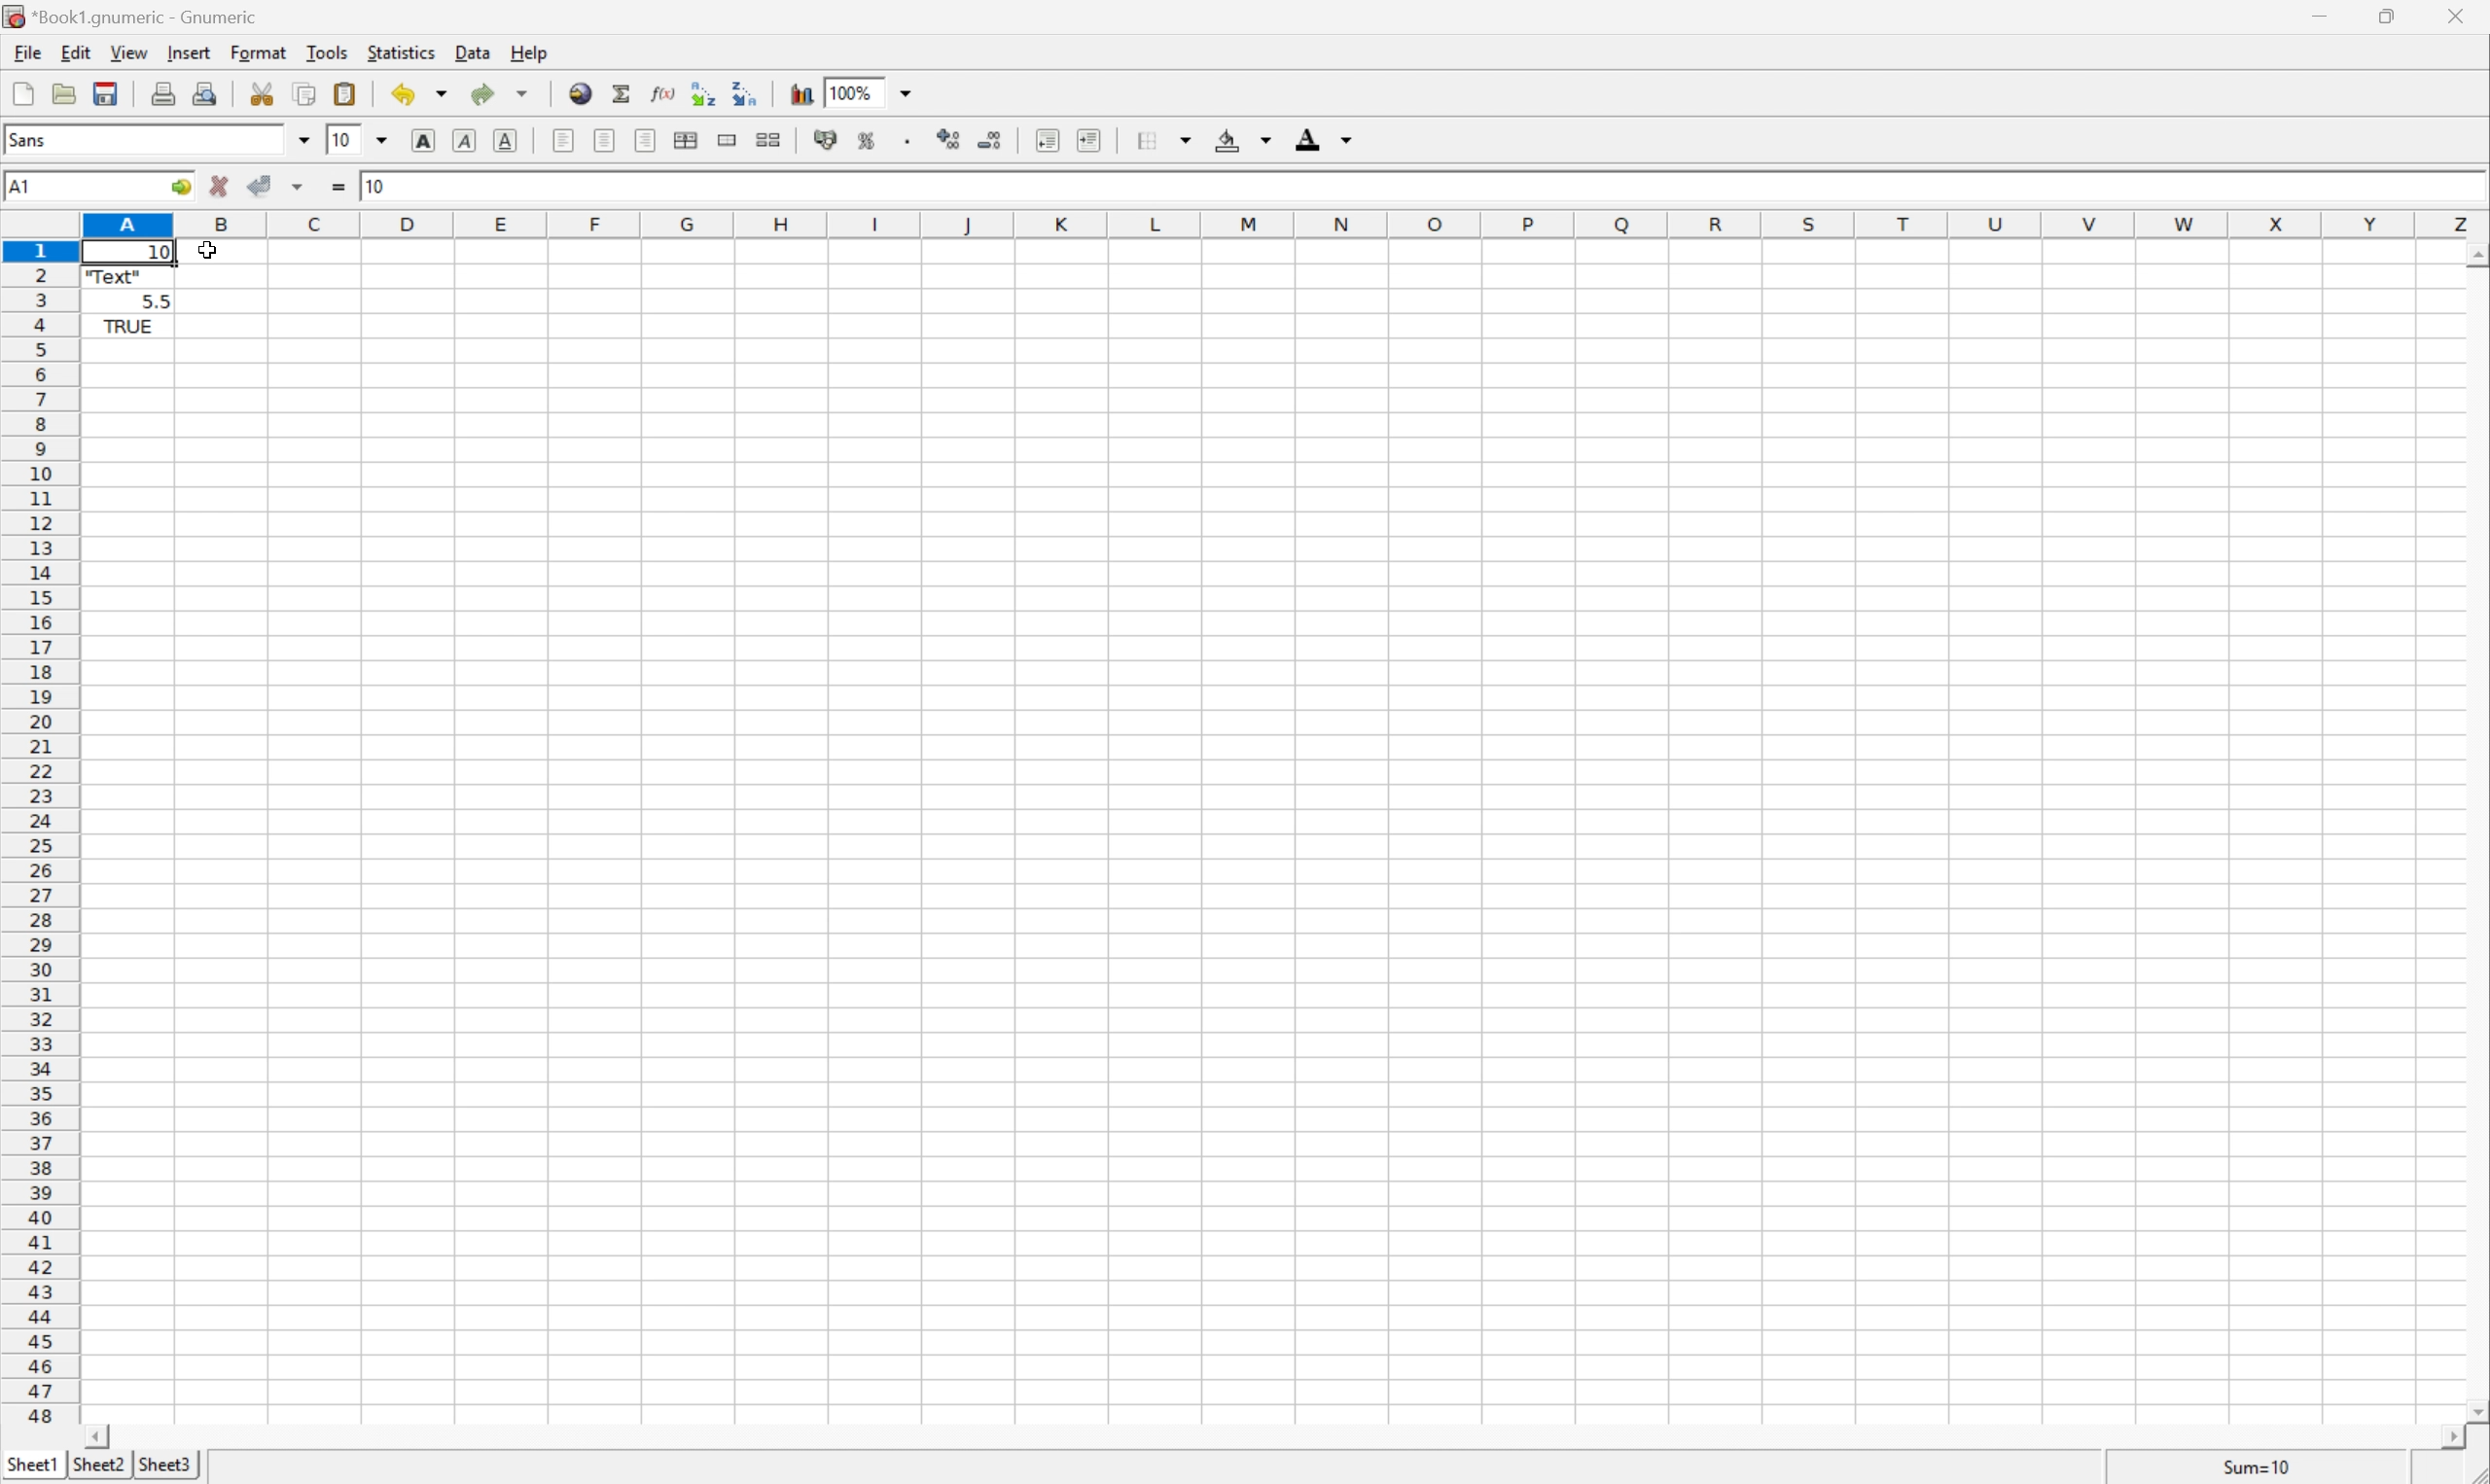 Image resolution: width=2490 pixels, height=1484 pixels. Describe the element at coordinates (2439, 1434) in the screenshot. I see `Scroll Right` at that location.